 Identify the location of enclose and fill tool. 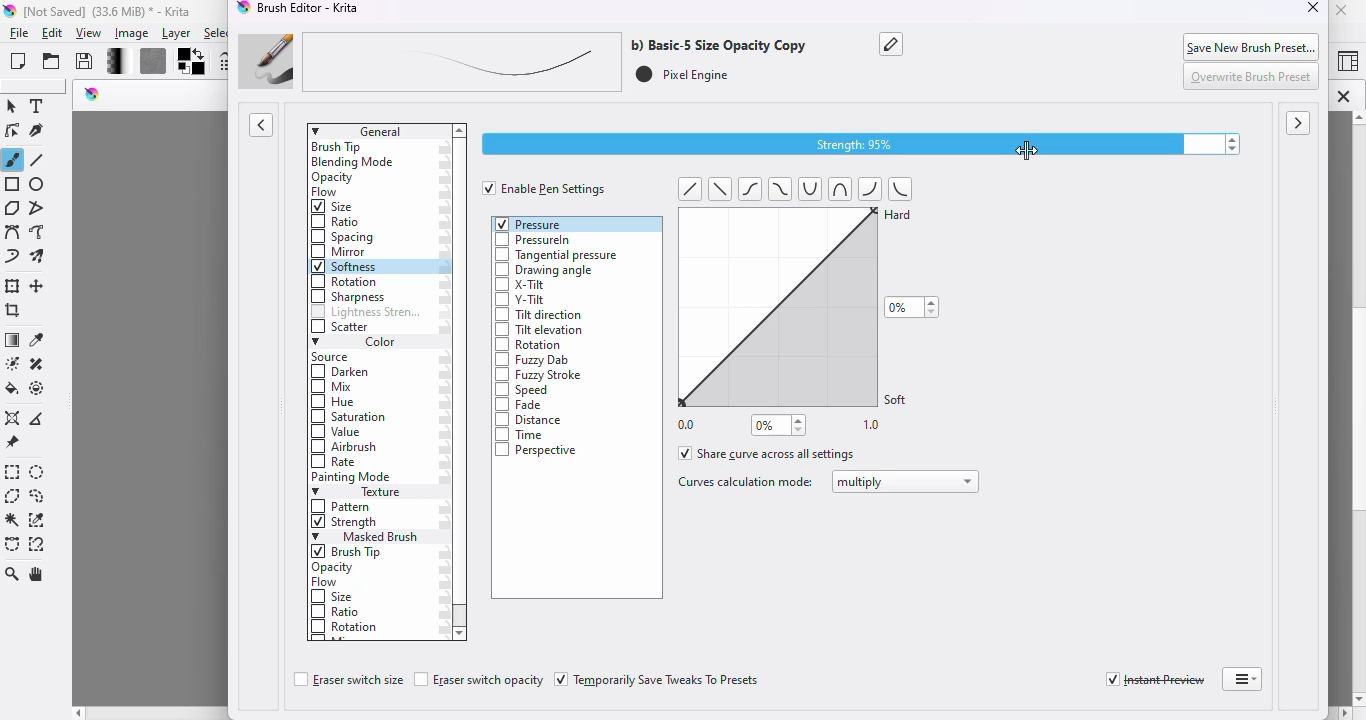
(38, 388).